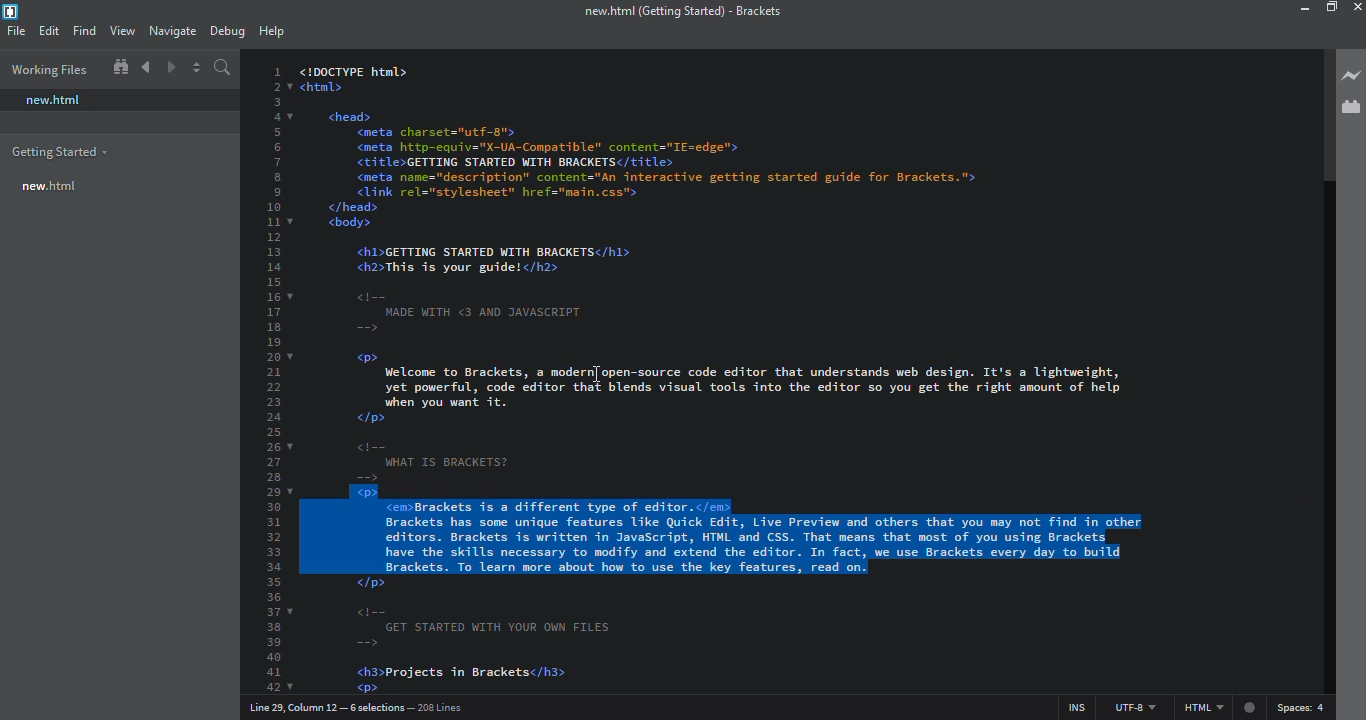 Image resolution: width=1366 pixels, height=720 pixels. Describe the element at coordinates (1073, 704) in the screenshot. I see `ins` at that location.